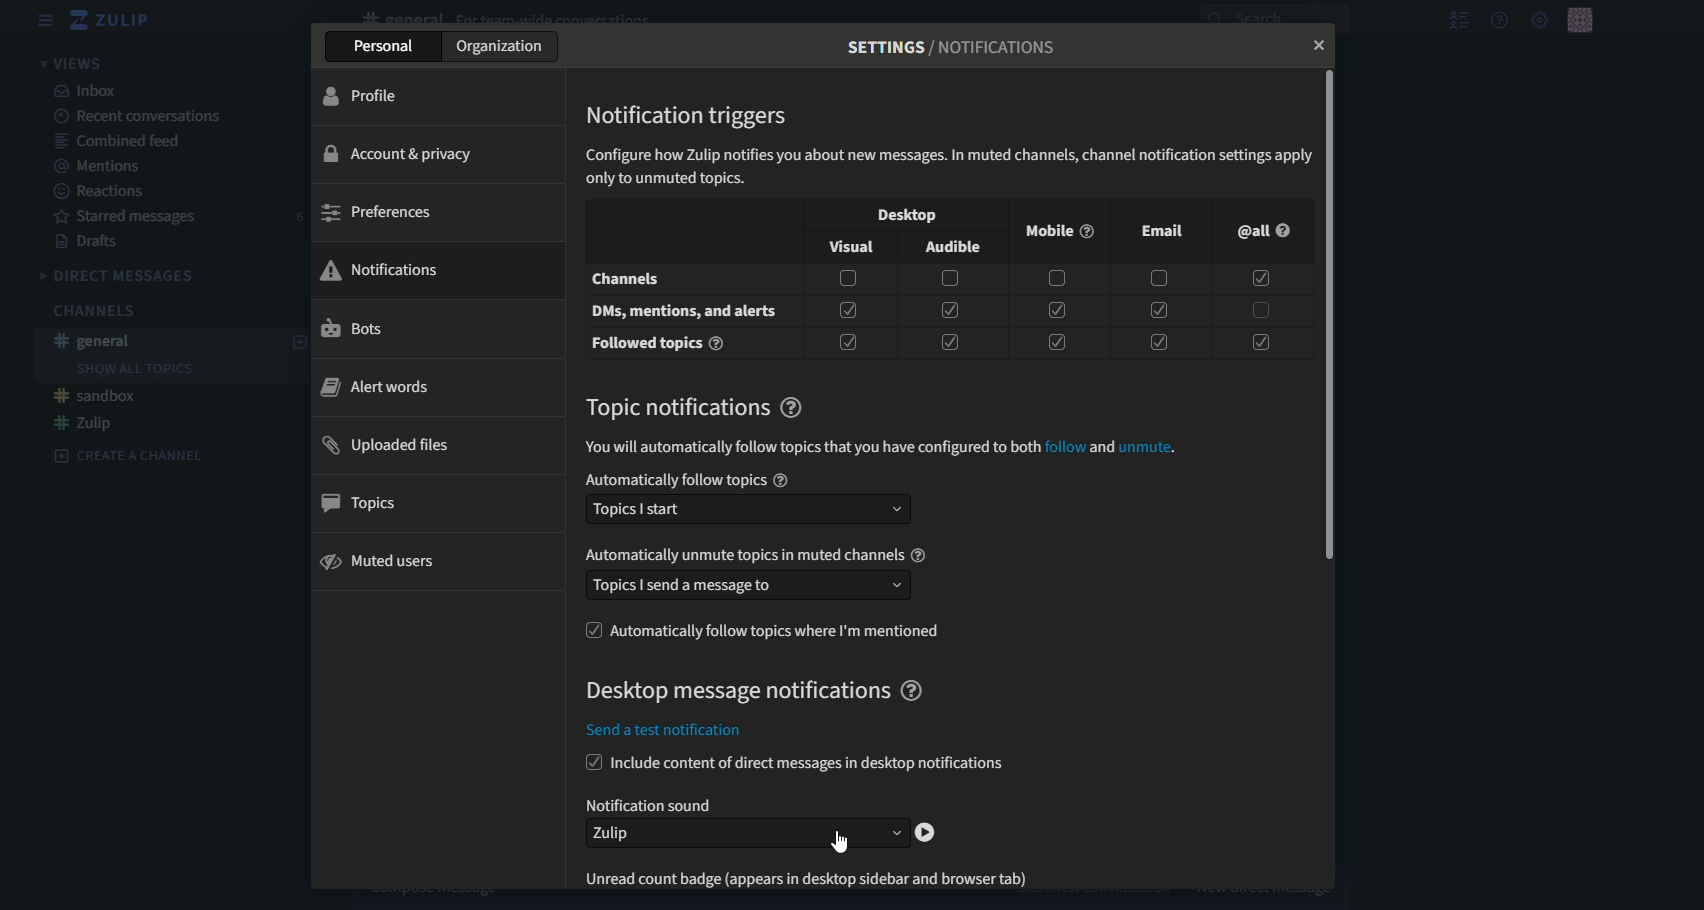  What do you see at coordinates (91, 243) in the screenshot?
I see `Drafts` at bounding box center [91, 243].